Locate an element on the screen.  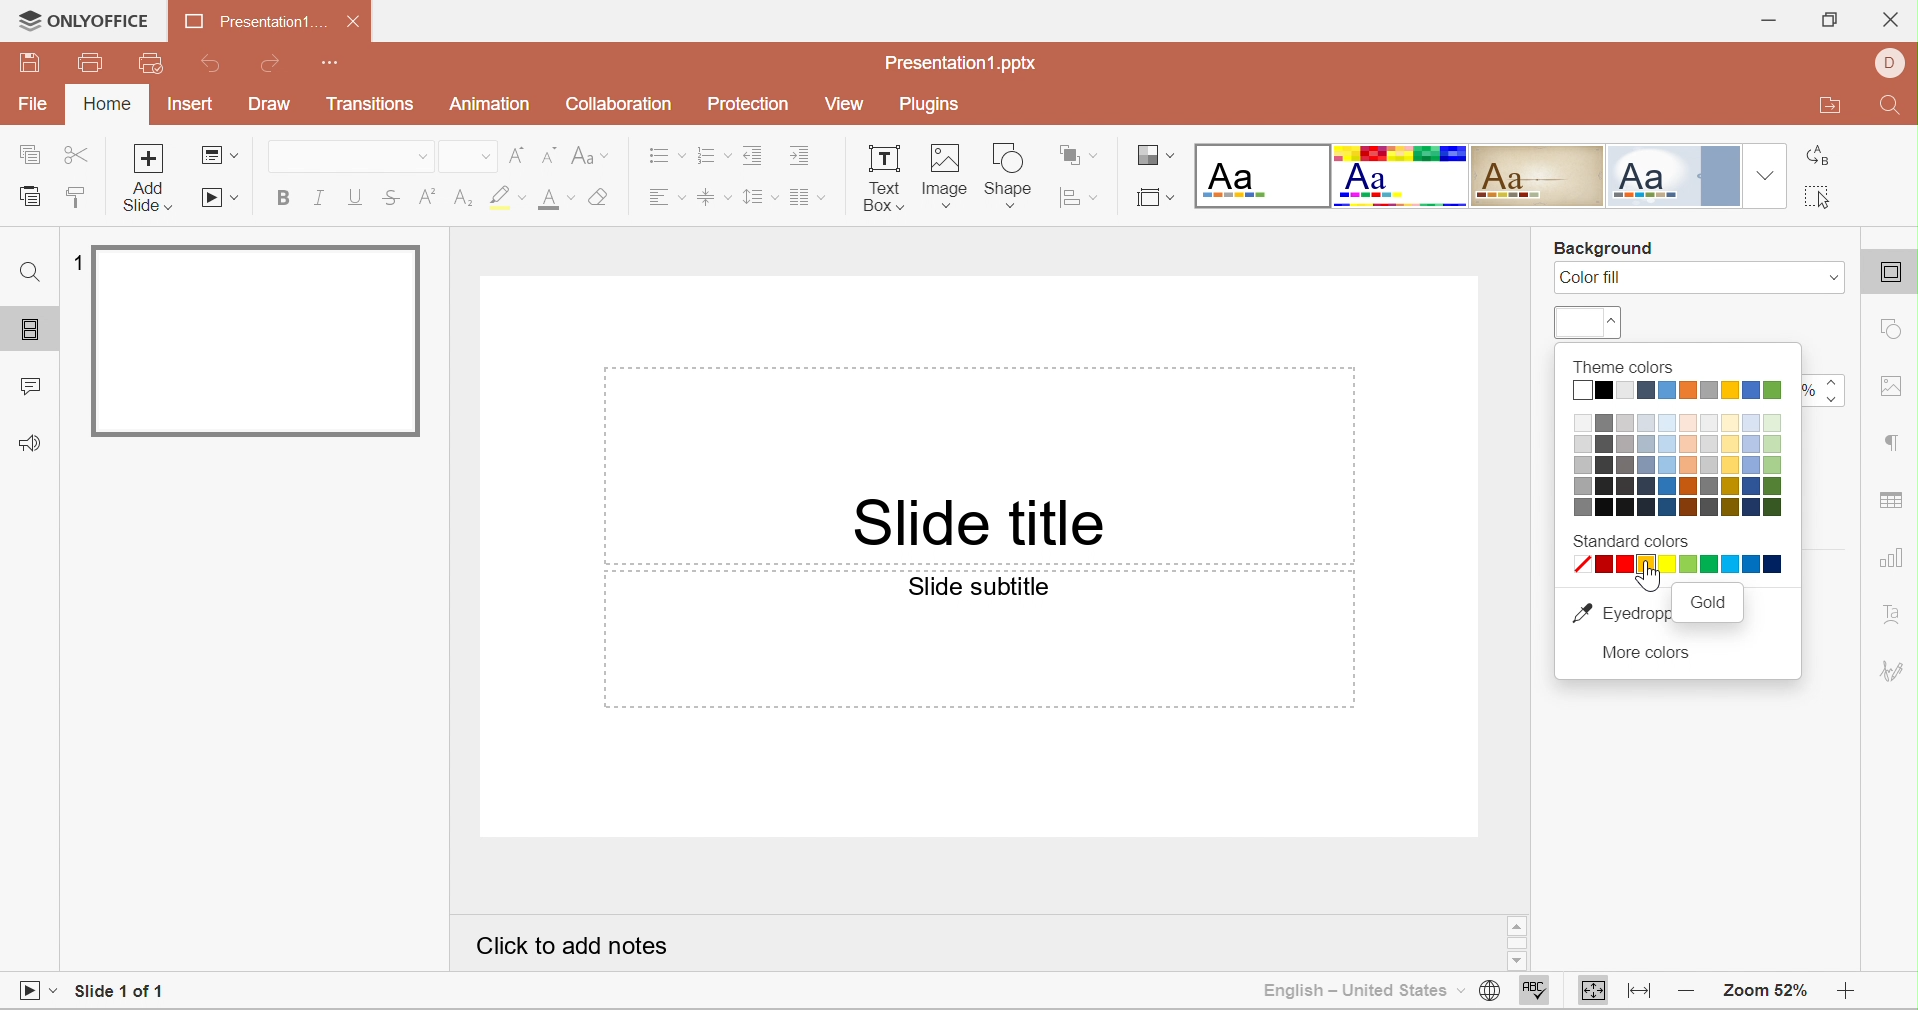
Change slide layout is located at coordinates (214, 154).